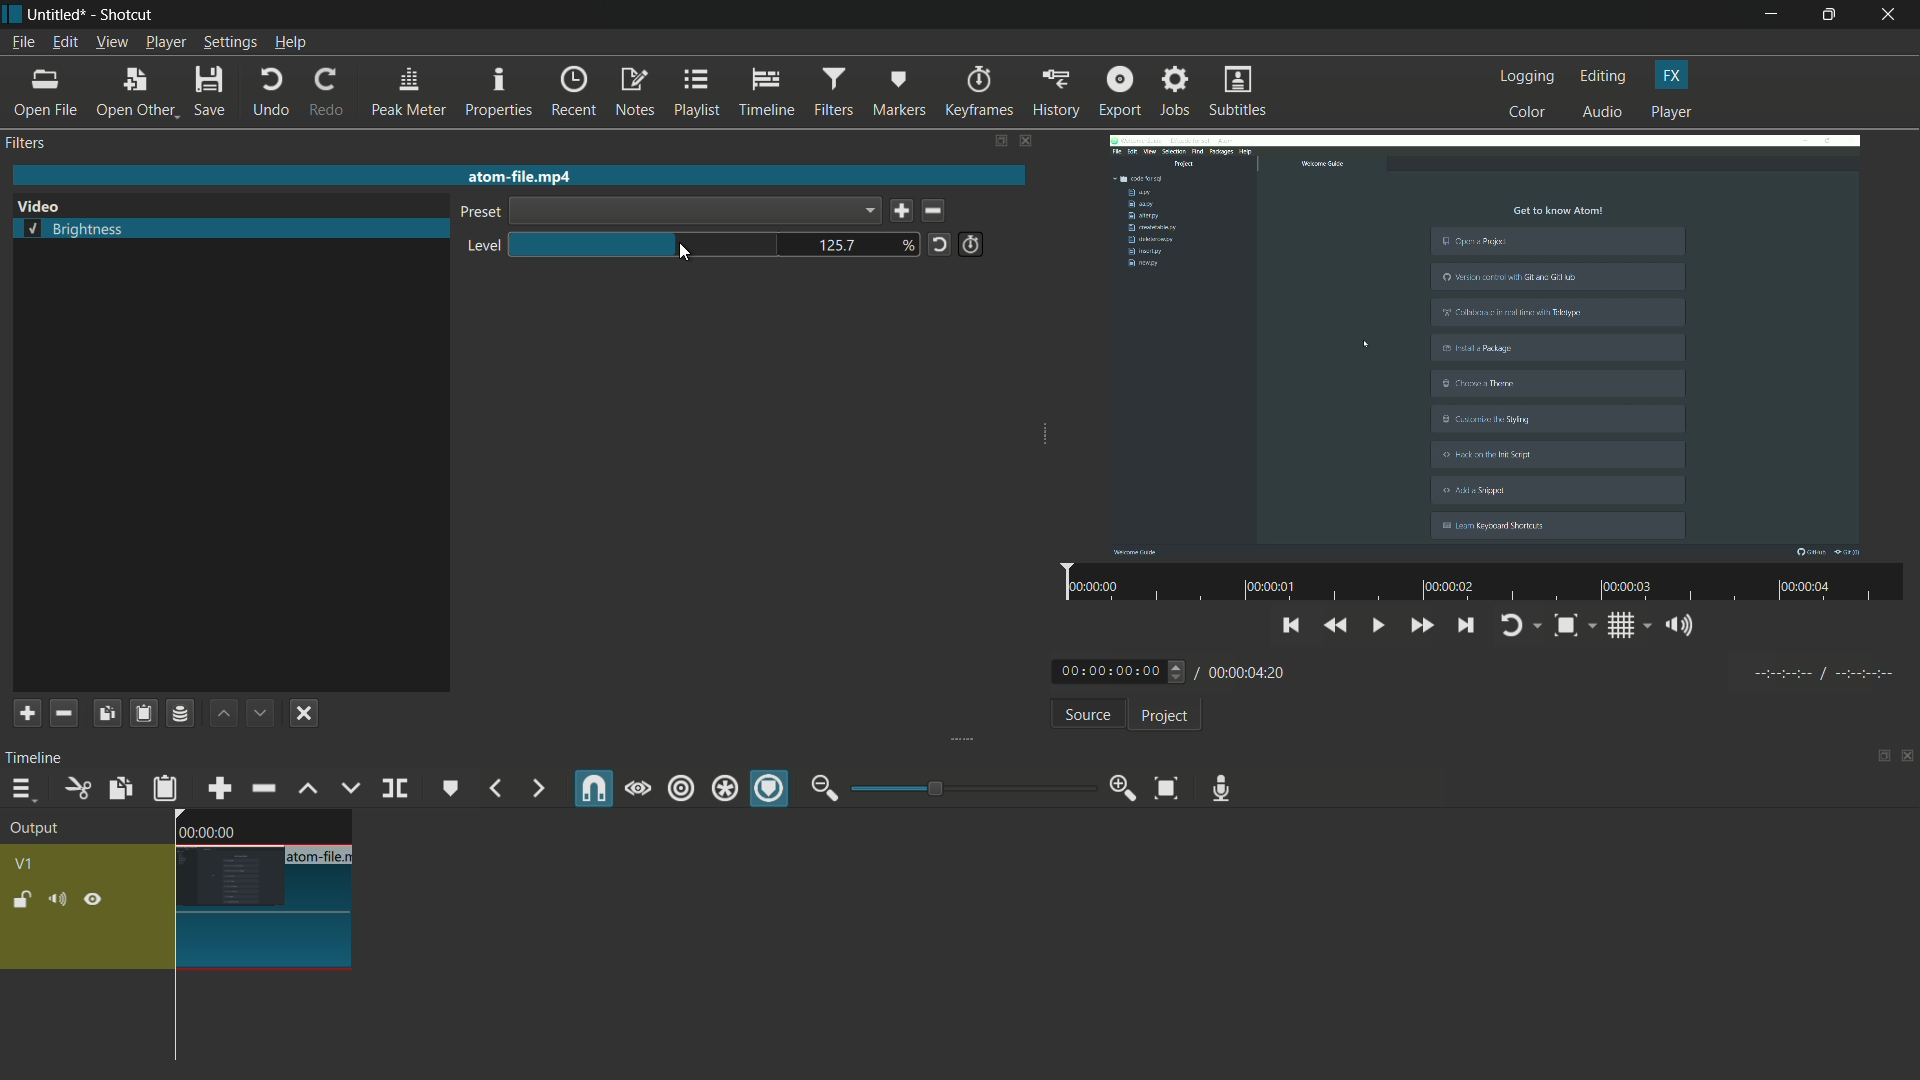  Describe the element at coordinates (179, 715) in the screenshot. I see `save a filter set` at that location.